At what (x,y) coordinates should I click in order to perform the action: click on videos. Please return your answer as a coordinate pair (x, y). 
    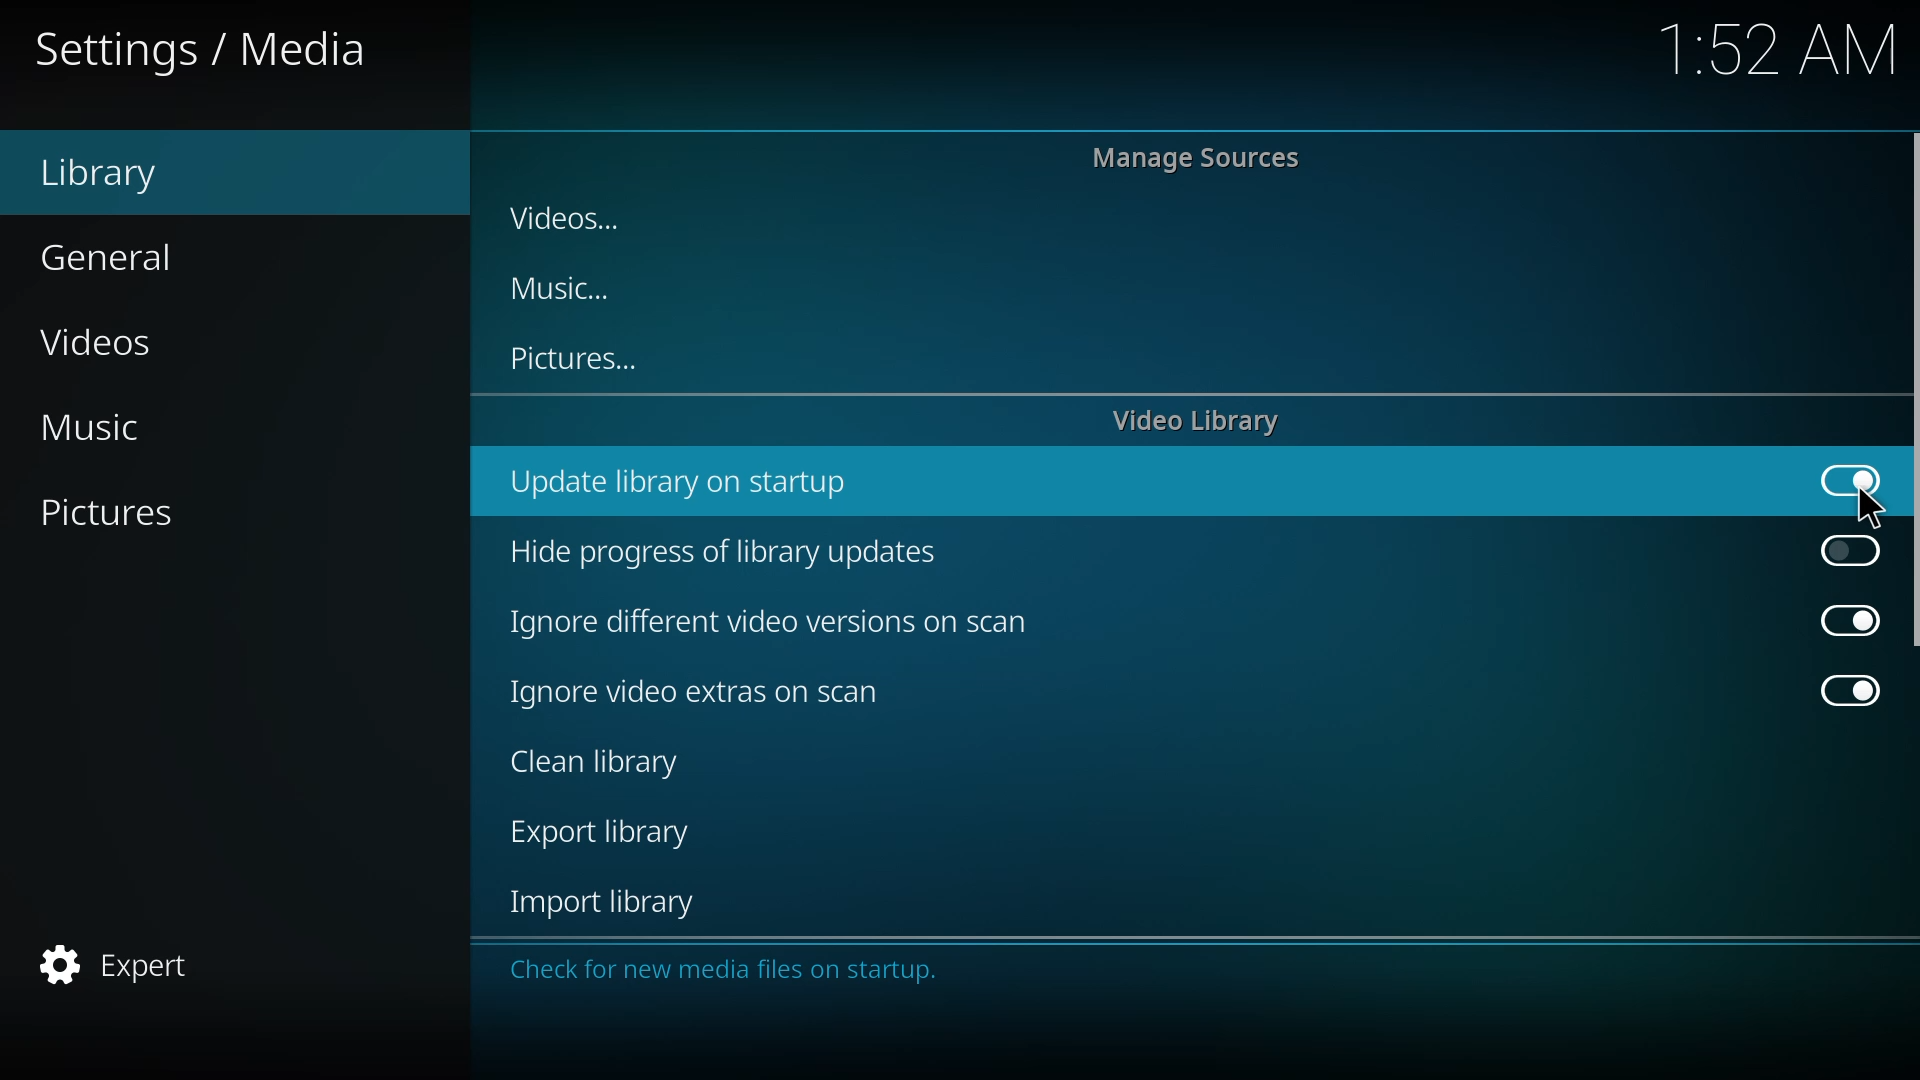
    Looking at the image, I should click on (573, 220).